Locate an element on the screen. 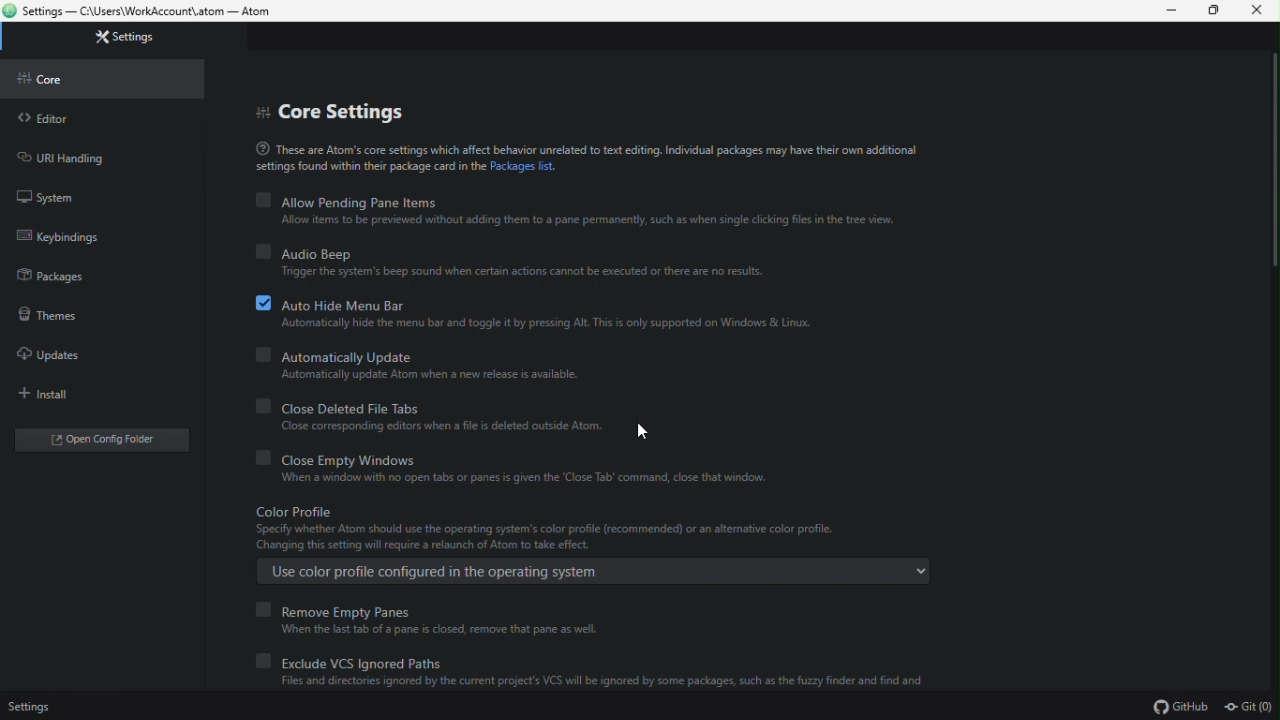 The height and width of the screenshot is (720, 1280). Settings is located at coordinates (38, 707).